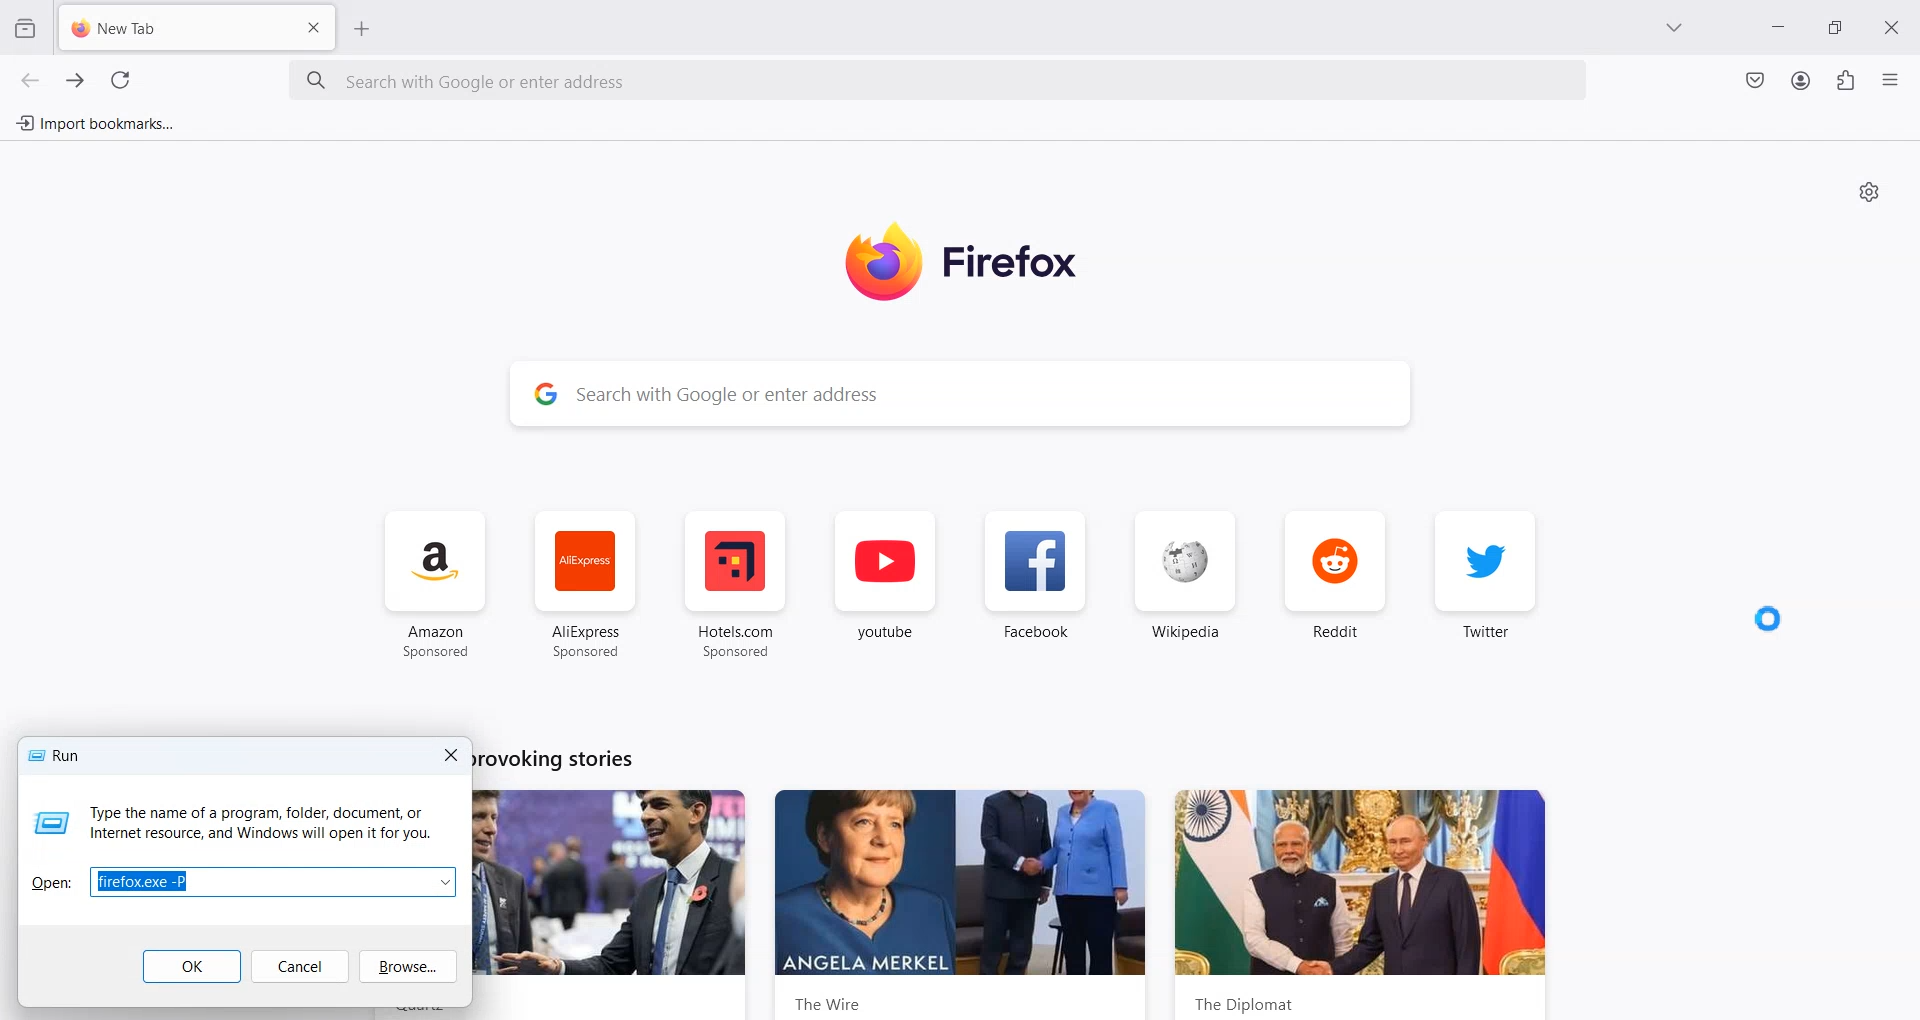 The image size is (1920, 1020). I want to click on Logo, so click(965, 265).